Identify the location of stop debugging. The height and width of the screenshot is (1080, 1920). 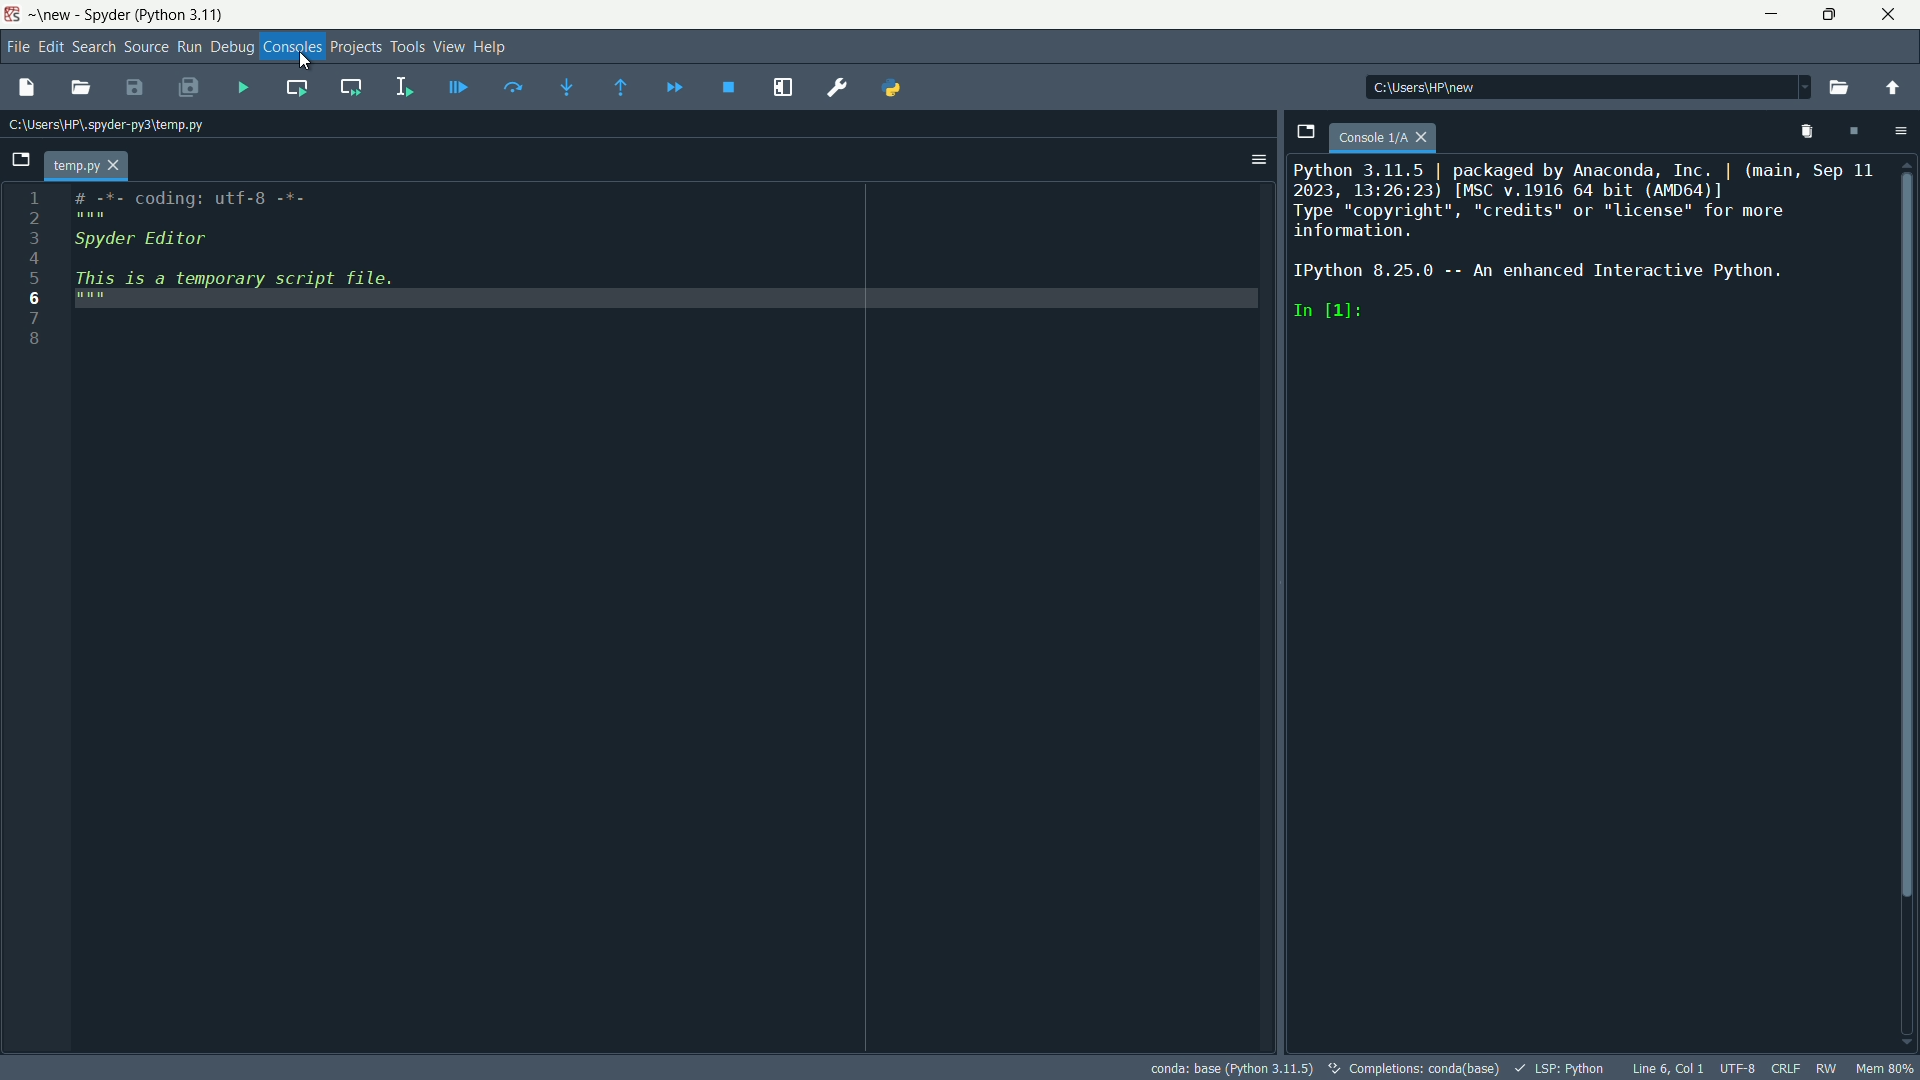
(727, 88).